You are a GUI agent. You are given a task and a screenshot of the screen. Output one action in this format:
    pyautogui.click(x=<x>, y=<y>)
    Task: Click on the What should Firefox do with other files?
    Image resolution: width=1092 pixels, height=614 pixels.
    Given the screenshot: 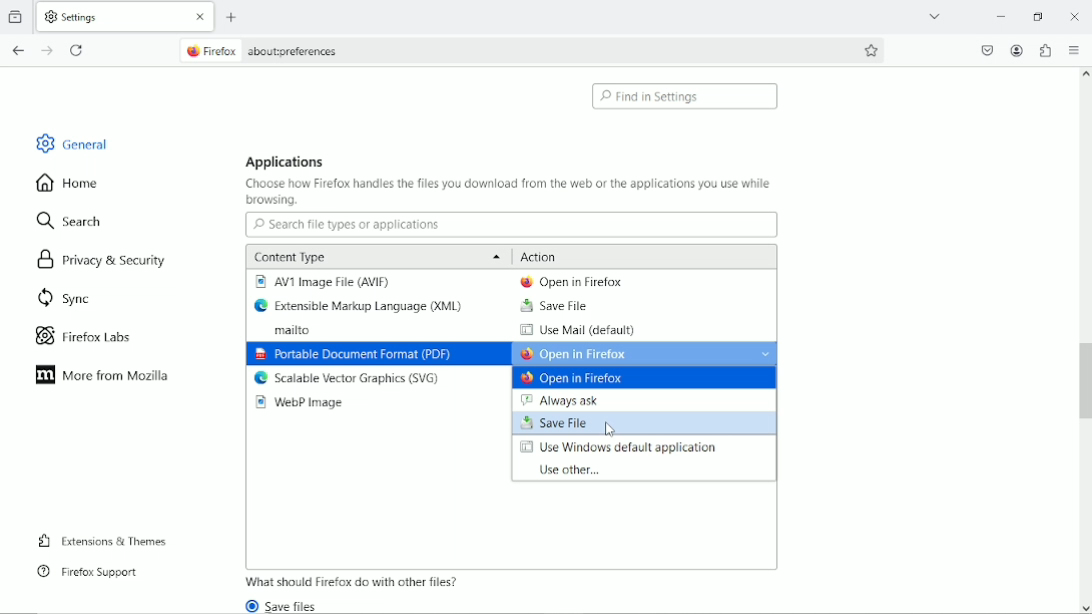 What is the action you would take?
    pyautogui.click(x=353, y=581)
    